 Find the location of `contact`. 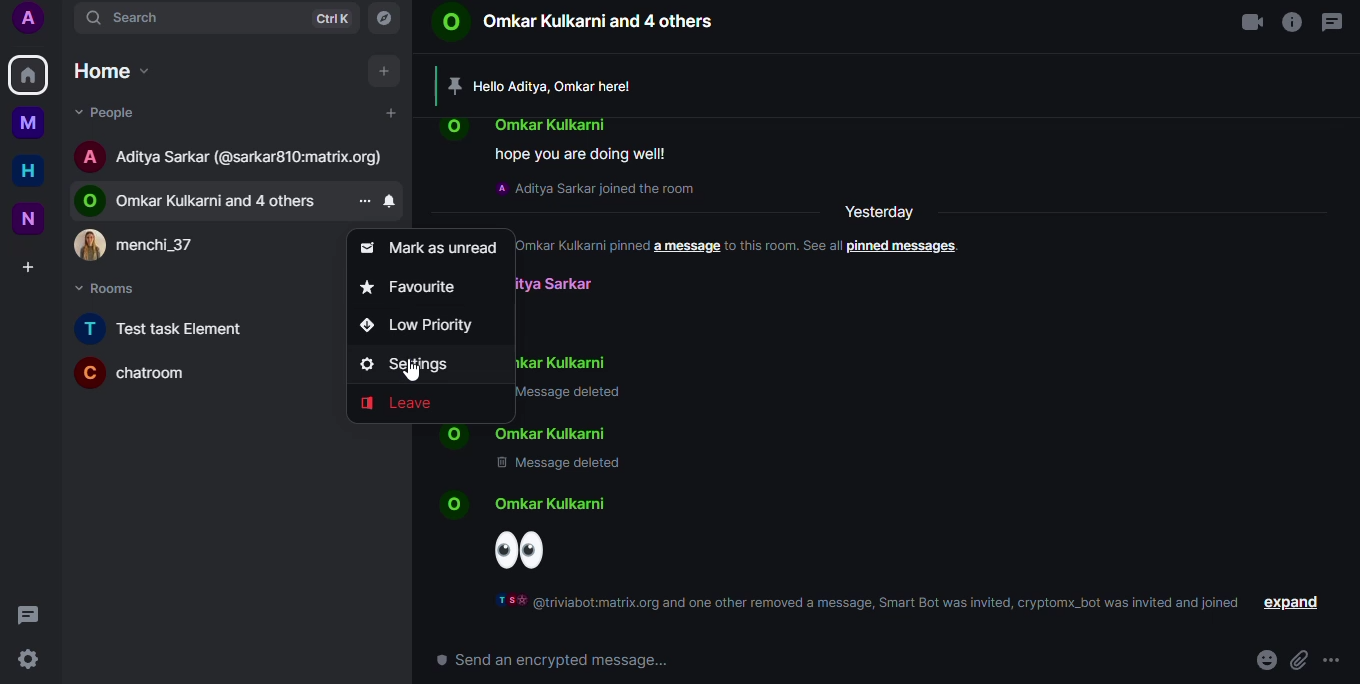

contact is located at coordinates (518, 503).